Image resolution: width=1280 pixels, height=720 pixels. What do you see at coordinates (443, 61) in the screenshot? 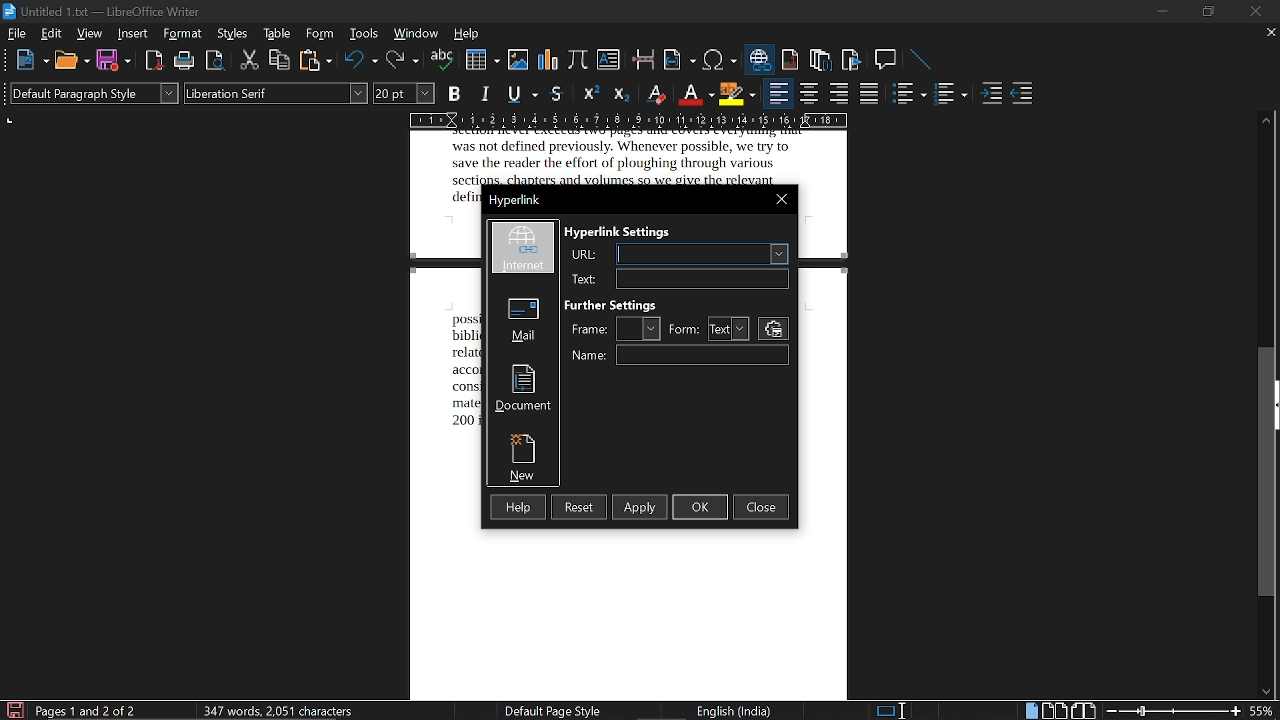
I see `spelling` at bounding box center [443, 61].